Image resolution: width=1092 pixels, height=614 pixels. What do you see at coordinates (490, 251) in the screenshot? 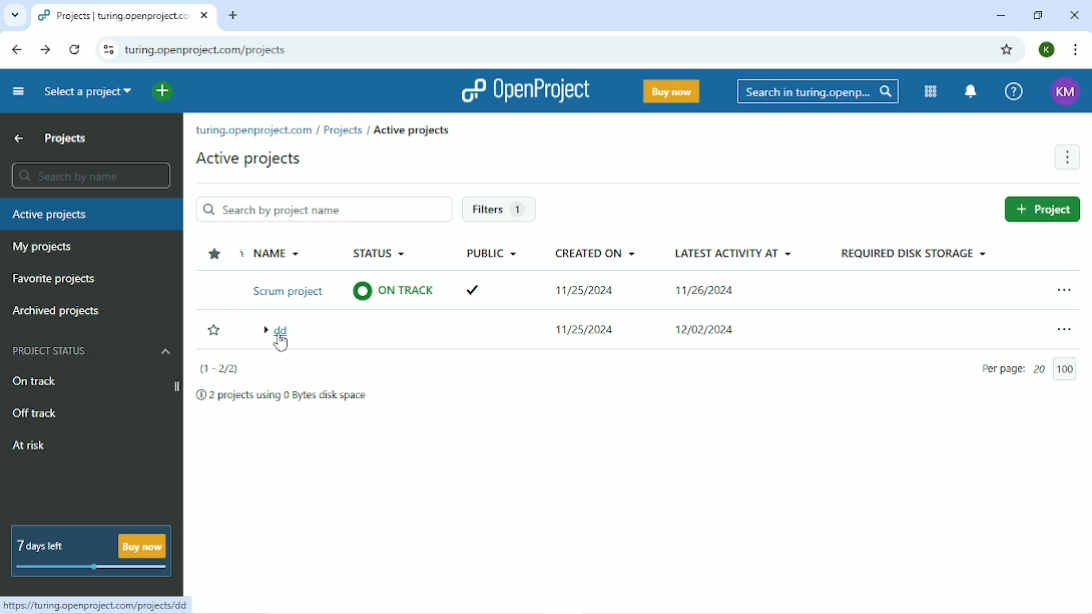
I see `Public` at bounding box center [490, 251].